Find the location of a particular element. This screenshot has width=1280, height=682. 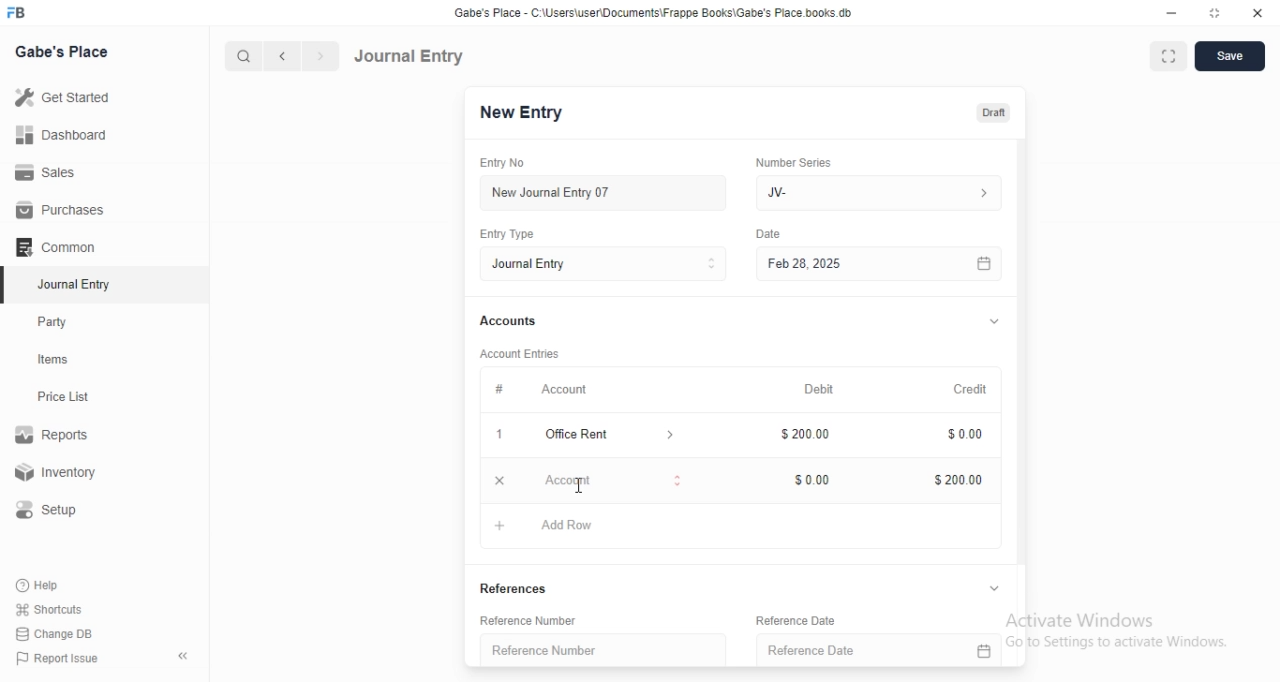

‘Gabe's Place - C\UsersiuserDocuments\Frappe Books\Gabe's Place books db is located at coordinates (653, 12).